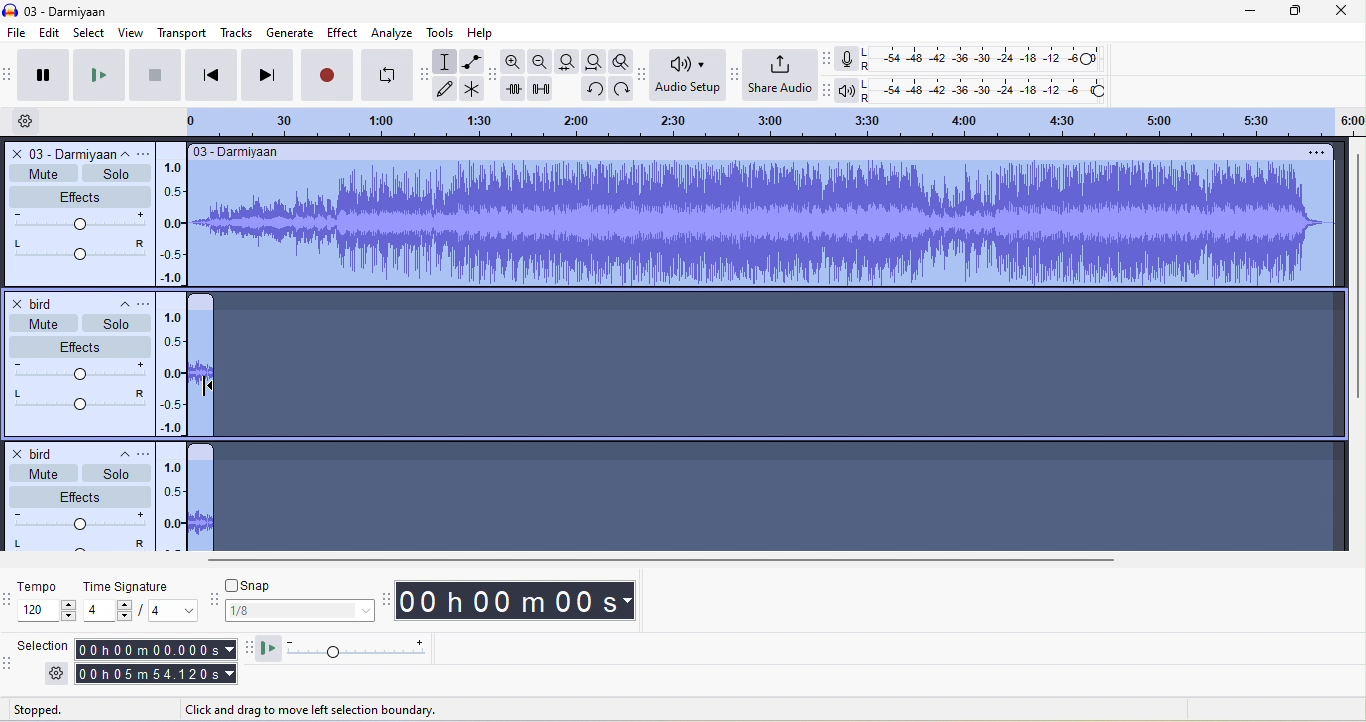 The height and width of the screenshot is (722, 1366). What do you see at coordinates (135, 587) in the screenshot?
I see `time signature` at bounding box center [135, 587].